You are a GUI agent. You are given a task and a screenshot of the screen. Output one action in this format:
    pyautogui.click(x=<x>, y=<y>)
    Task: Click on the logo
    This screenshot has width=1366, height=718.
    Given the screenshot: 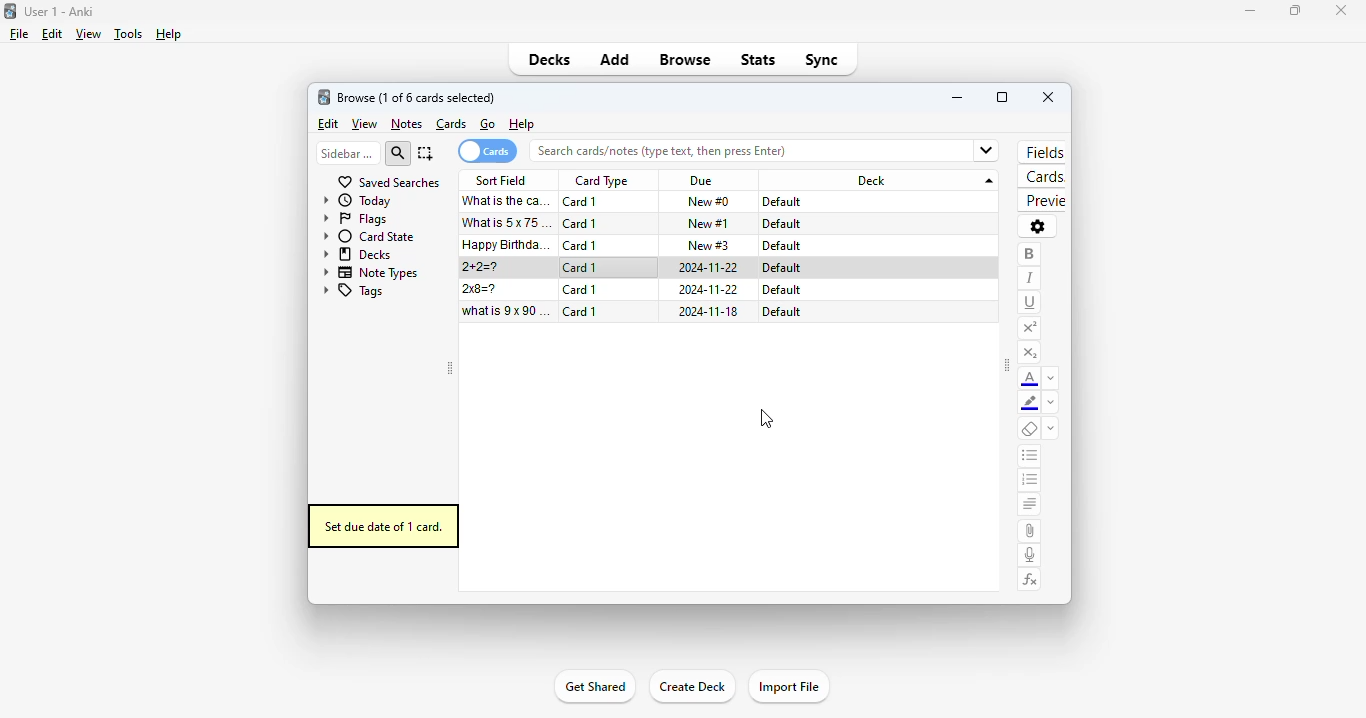 What is the action you would take?
    pyautogui.click(x=10, y=10)
    